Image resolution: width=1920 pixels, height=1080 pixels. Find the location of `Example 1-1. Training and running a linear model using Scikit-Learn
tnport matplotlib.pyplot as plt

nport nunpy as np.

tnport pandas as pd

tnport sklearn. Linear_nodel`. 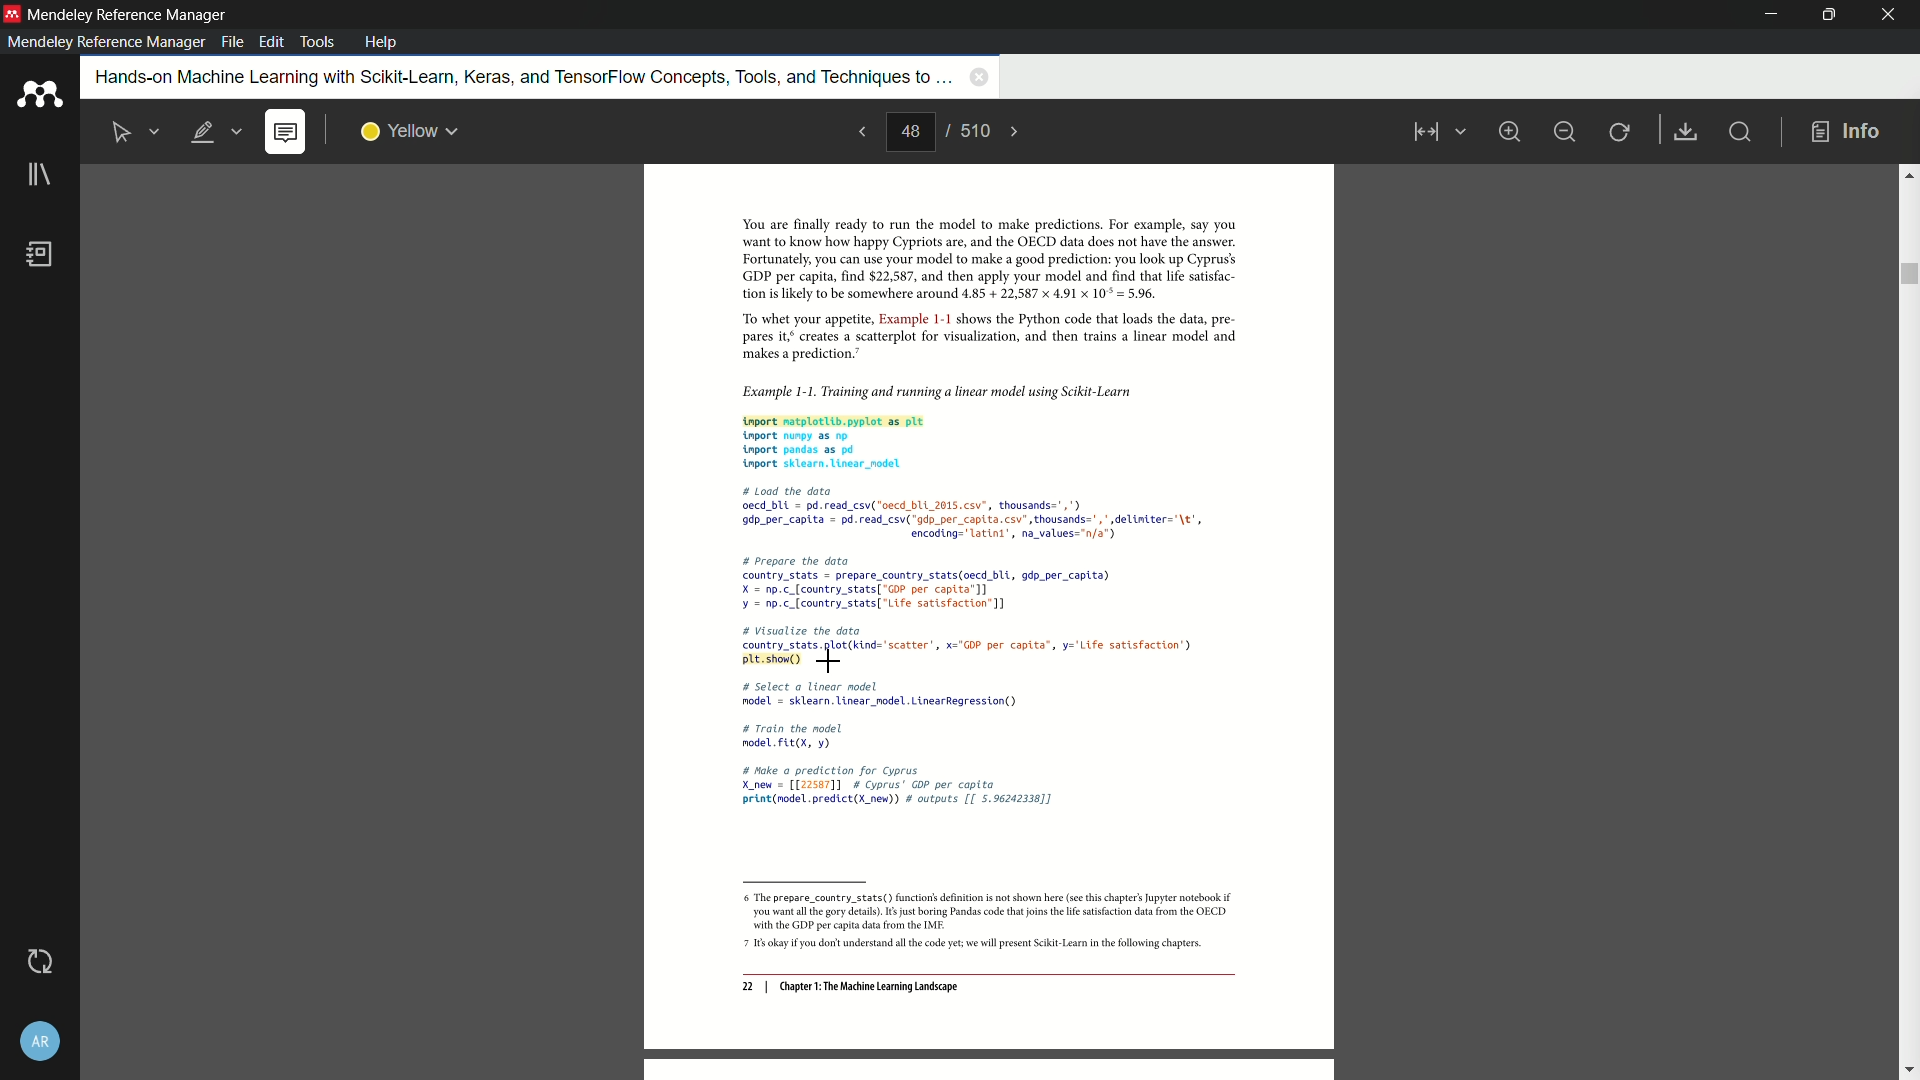

Example 1-1. Training and running a linear model using Scikit-Learn
tnport matplotlib.pyplot as plt

nport nunpy as np.

tnport pandas as pd

tnport sklearn. Linear_nodel is located at coordinates (976, 424).